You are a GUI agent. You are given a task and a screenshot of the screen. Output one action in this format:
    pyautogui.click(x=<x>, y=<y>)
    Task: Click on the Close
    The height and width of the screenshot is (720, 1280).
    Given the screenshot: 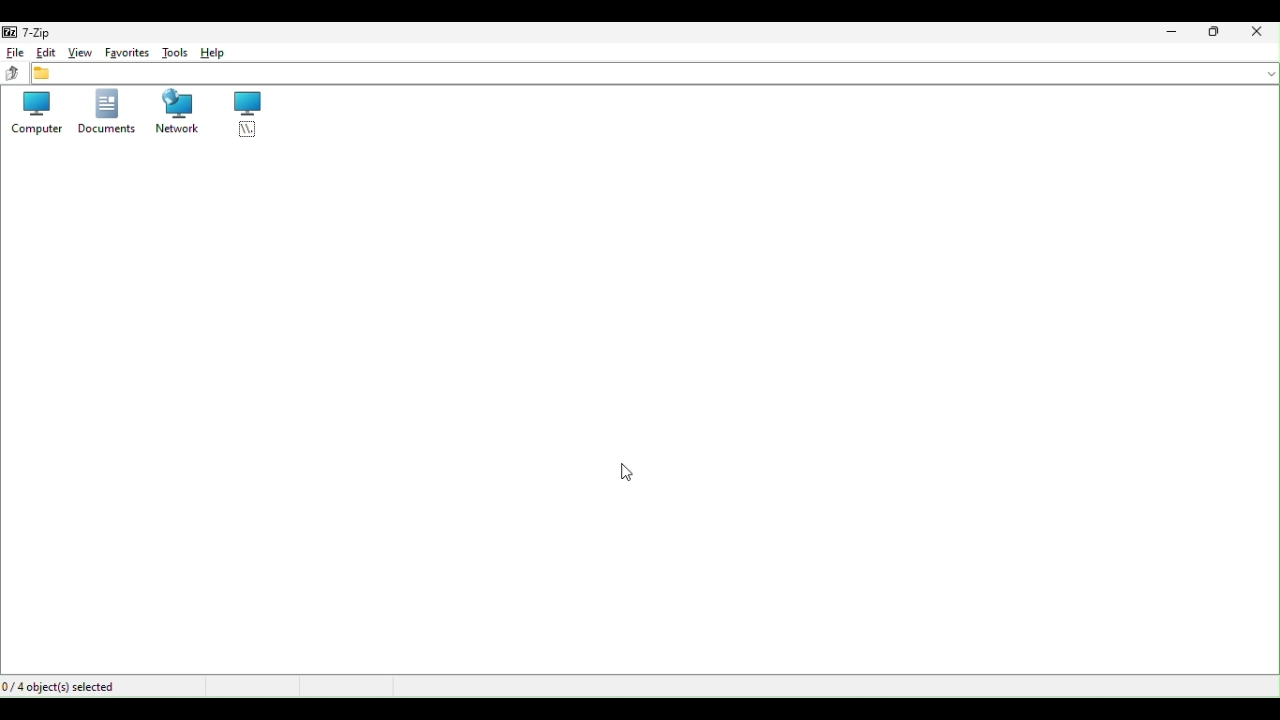 What is the action you would take?
    pyautogui.click(x=1261, y=33)
    